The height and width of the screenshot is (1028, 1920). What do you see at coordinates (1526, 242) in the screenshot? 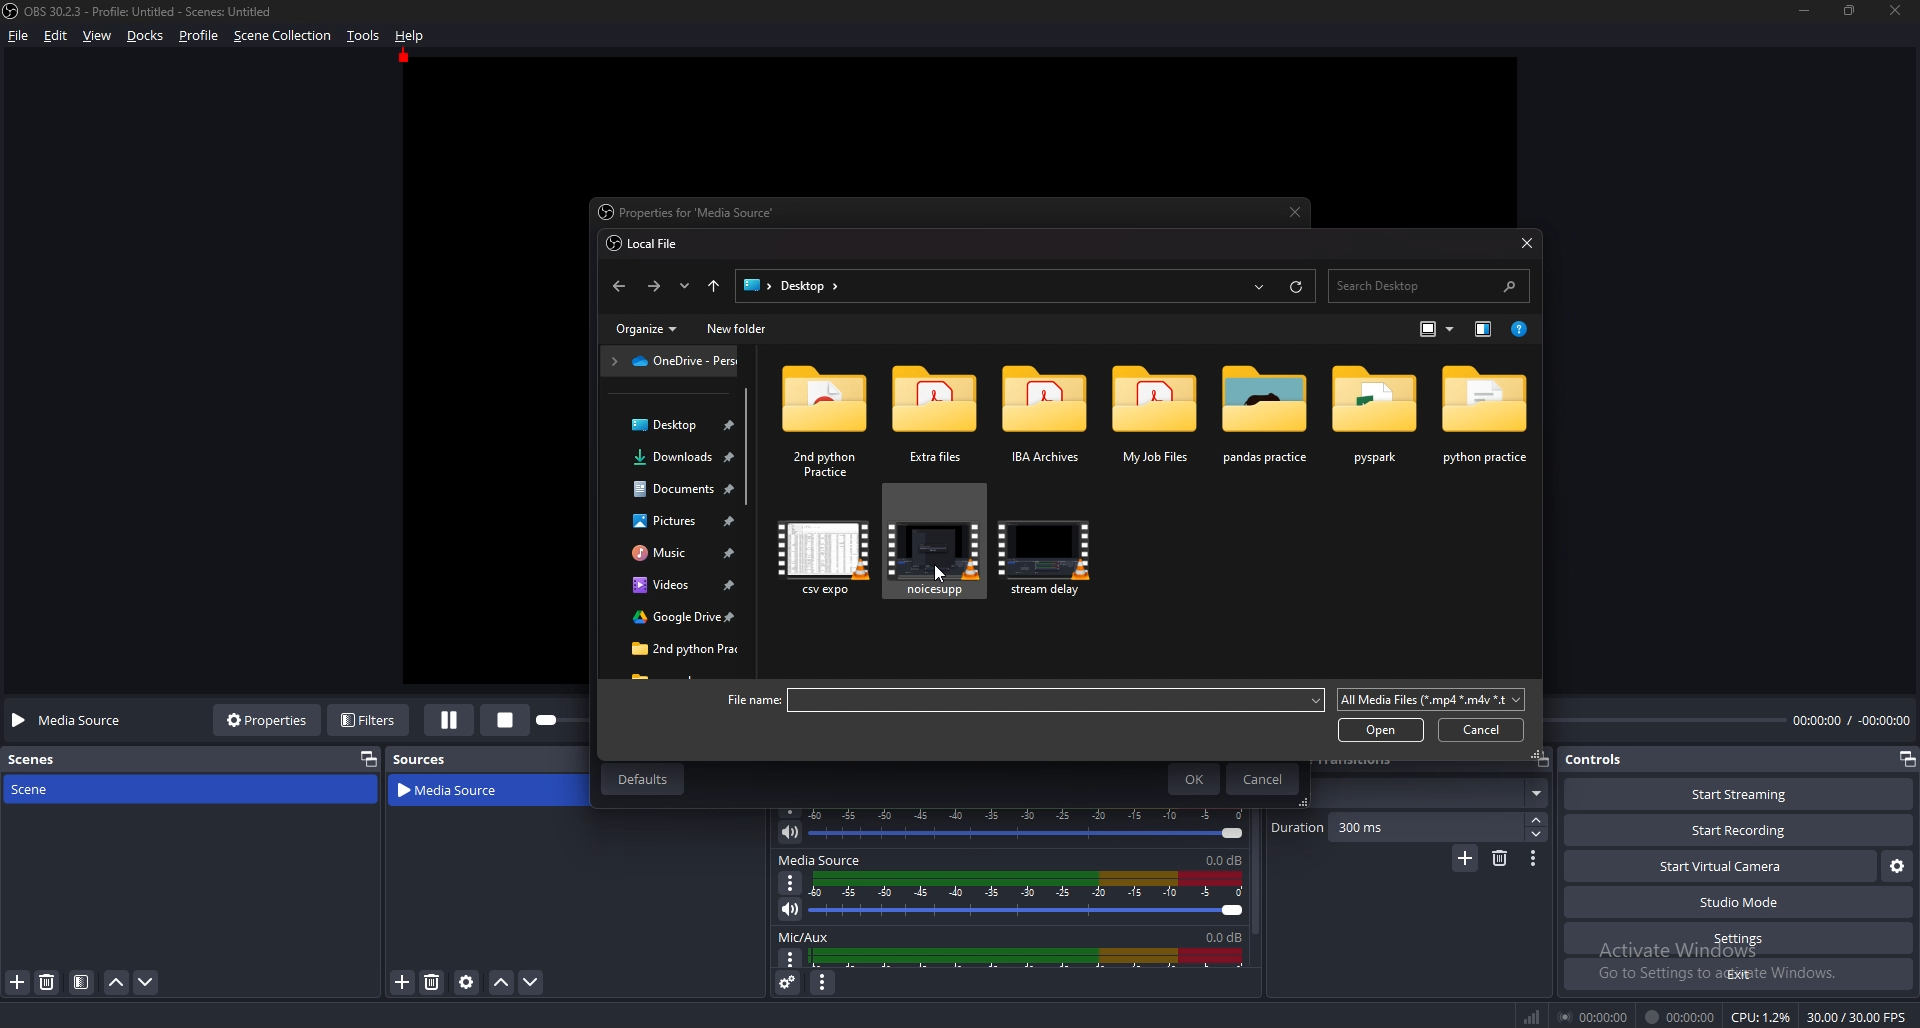
I see `Close` at bounding box center [1526, 242].